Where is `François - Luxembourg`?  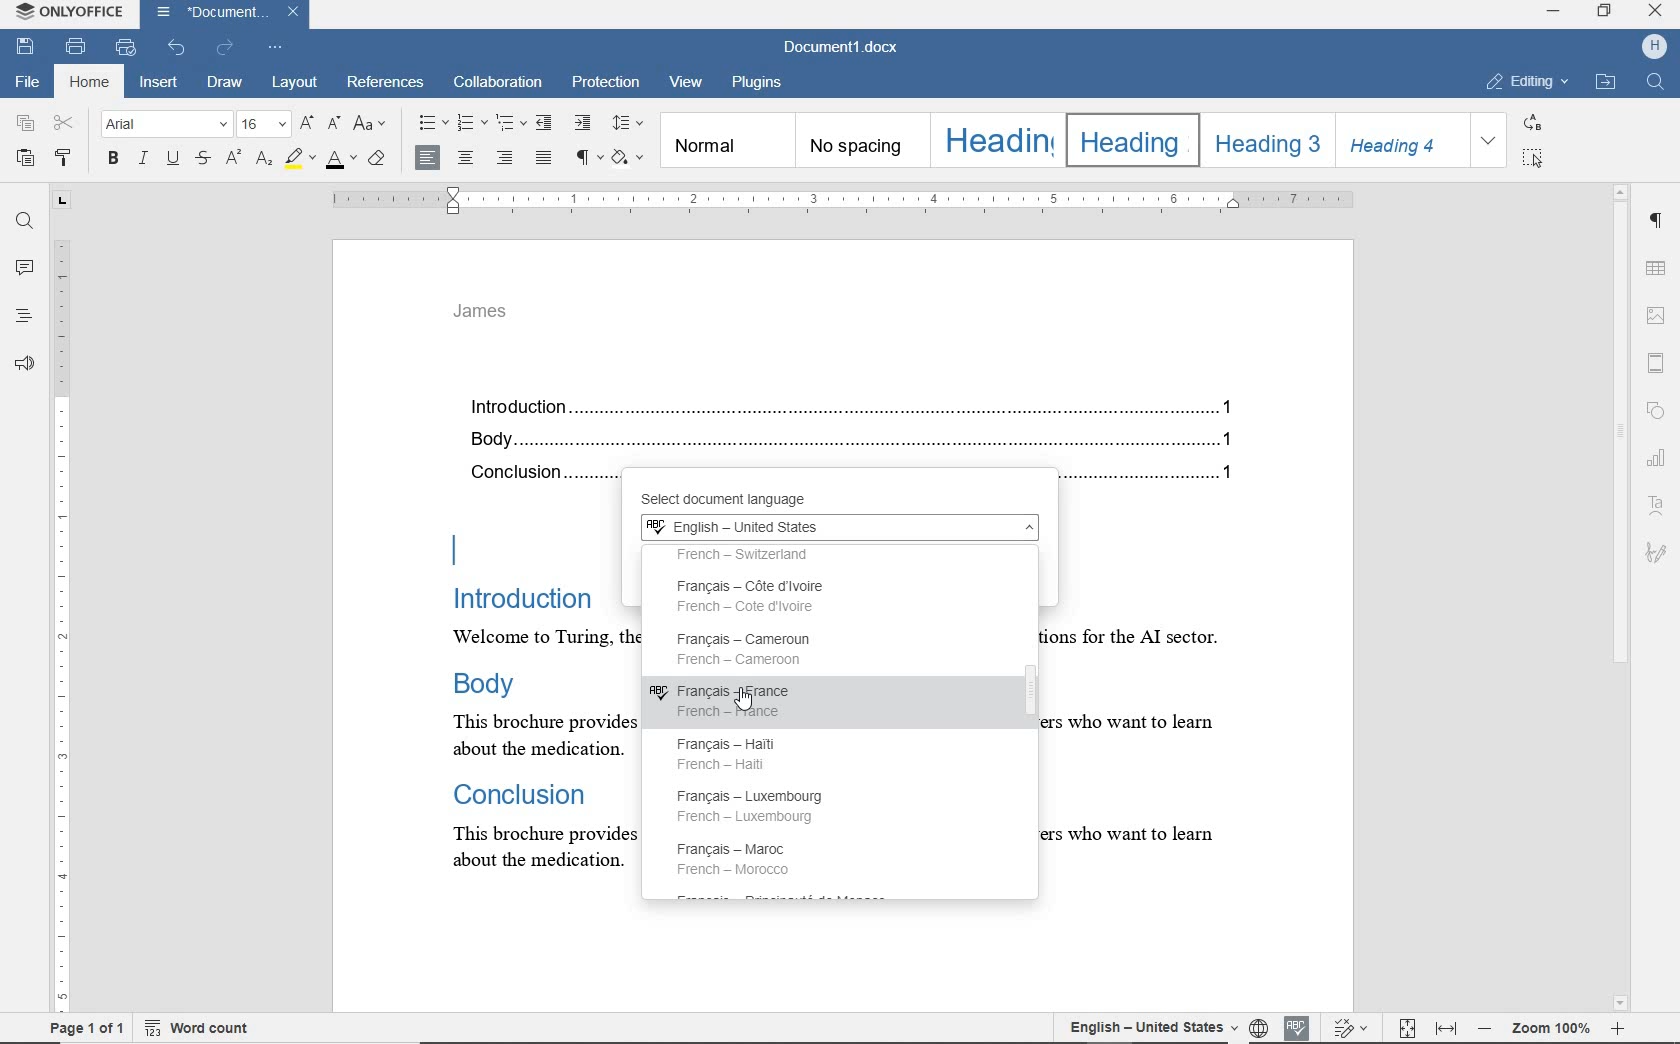
François - Luxembourg is located at coordinates (763, 806).